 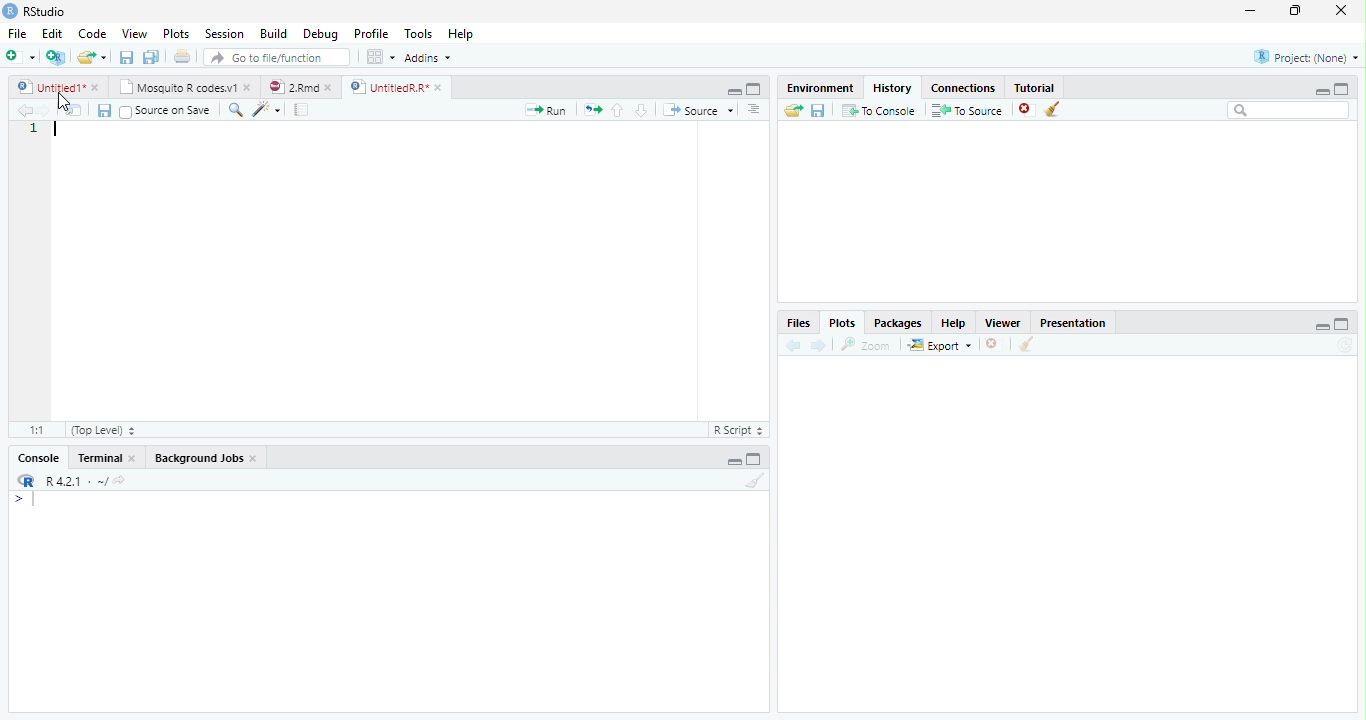 What do you see at coordinates (278, 57) in the screenshot?
I see `Go to file/function` at bounding box center [278, 57].